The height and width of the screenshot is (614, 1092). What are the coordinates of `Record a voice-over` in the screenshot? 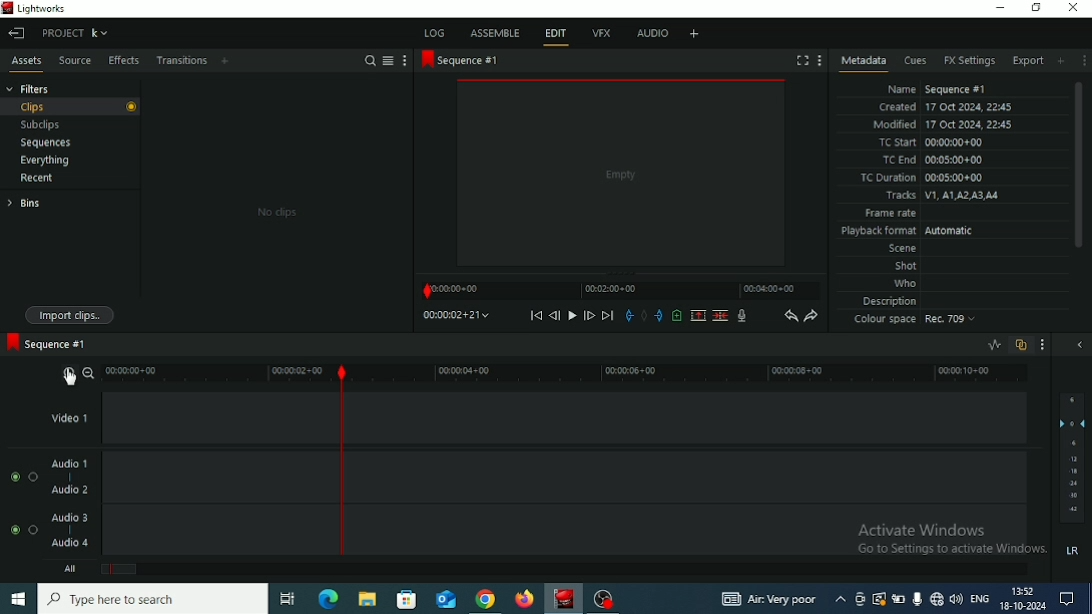 It's located at (742, 317).